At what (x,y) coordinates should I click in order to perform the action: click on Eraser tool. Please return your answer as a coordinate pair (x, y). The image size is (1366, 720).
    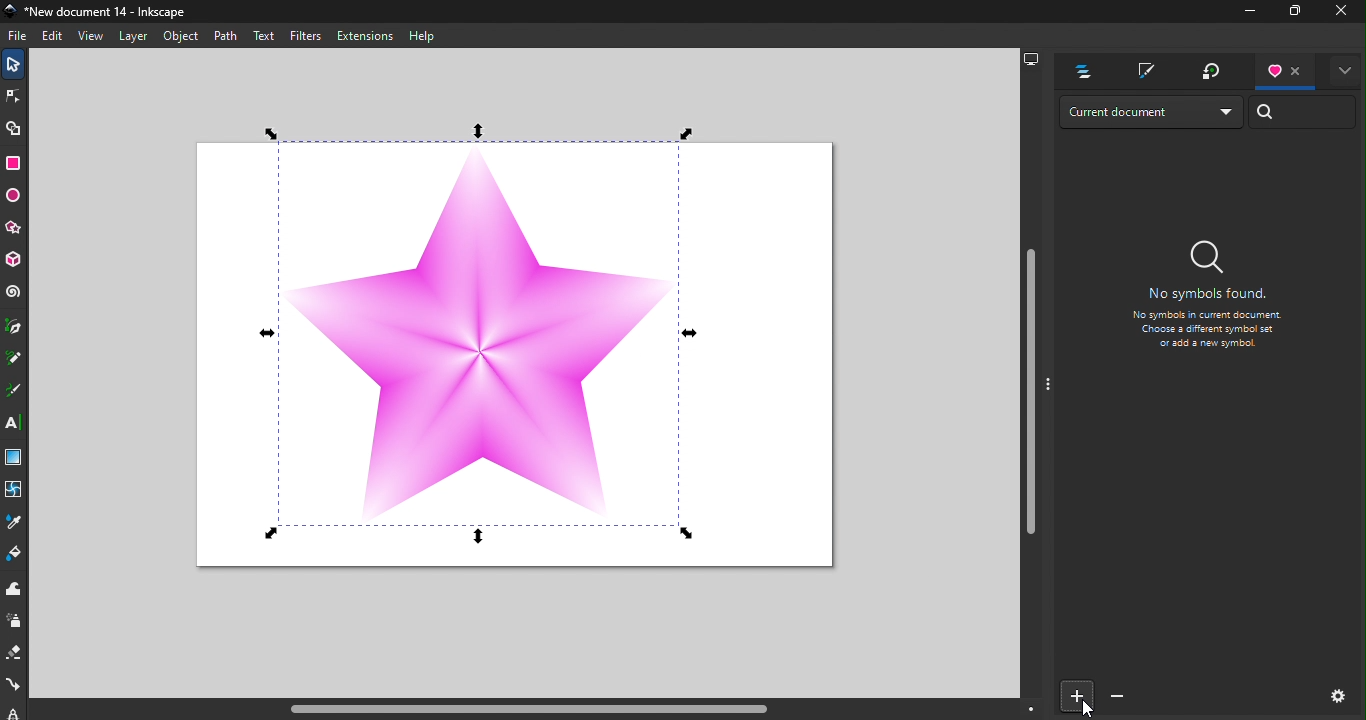
    Looking at the image, I should click on (16, 653).